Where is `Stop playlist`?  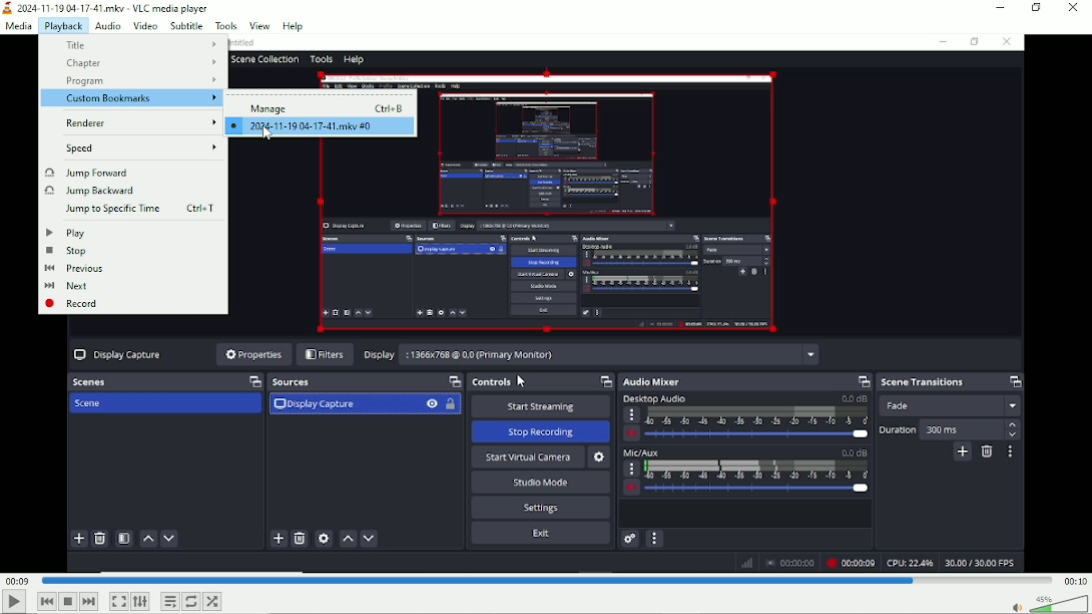 Stop playlist is located at coordinates (68, 602).